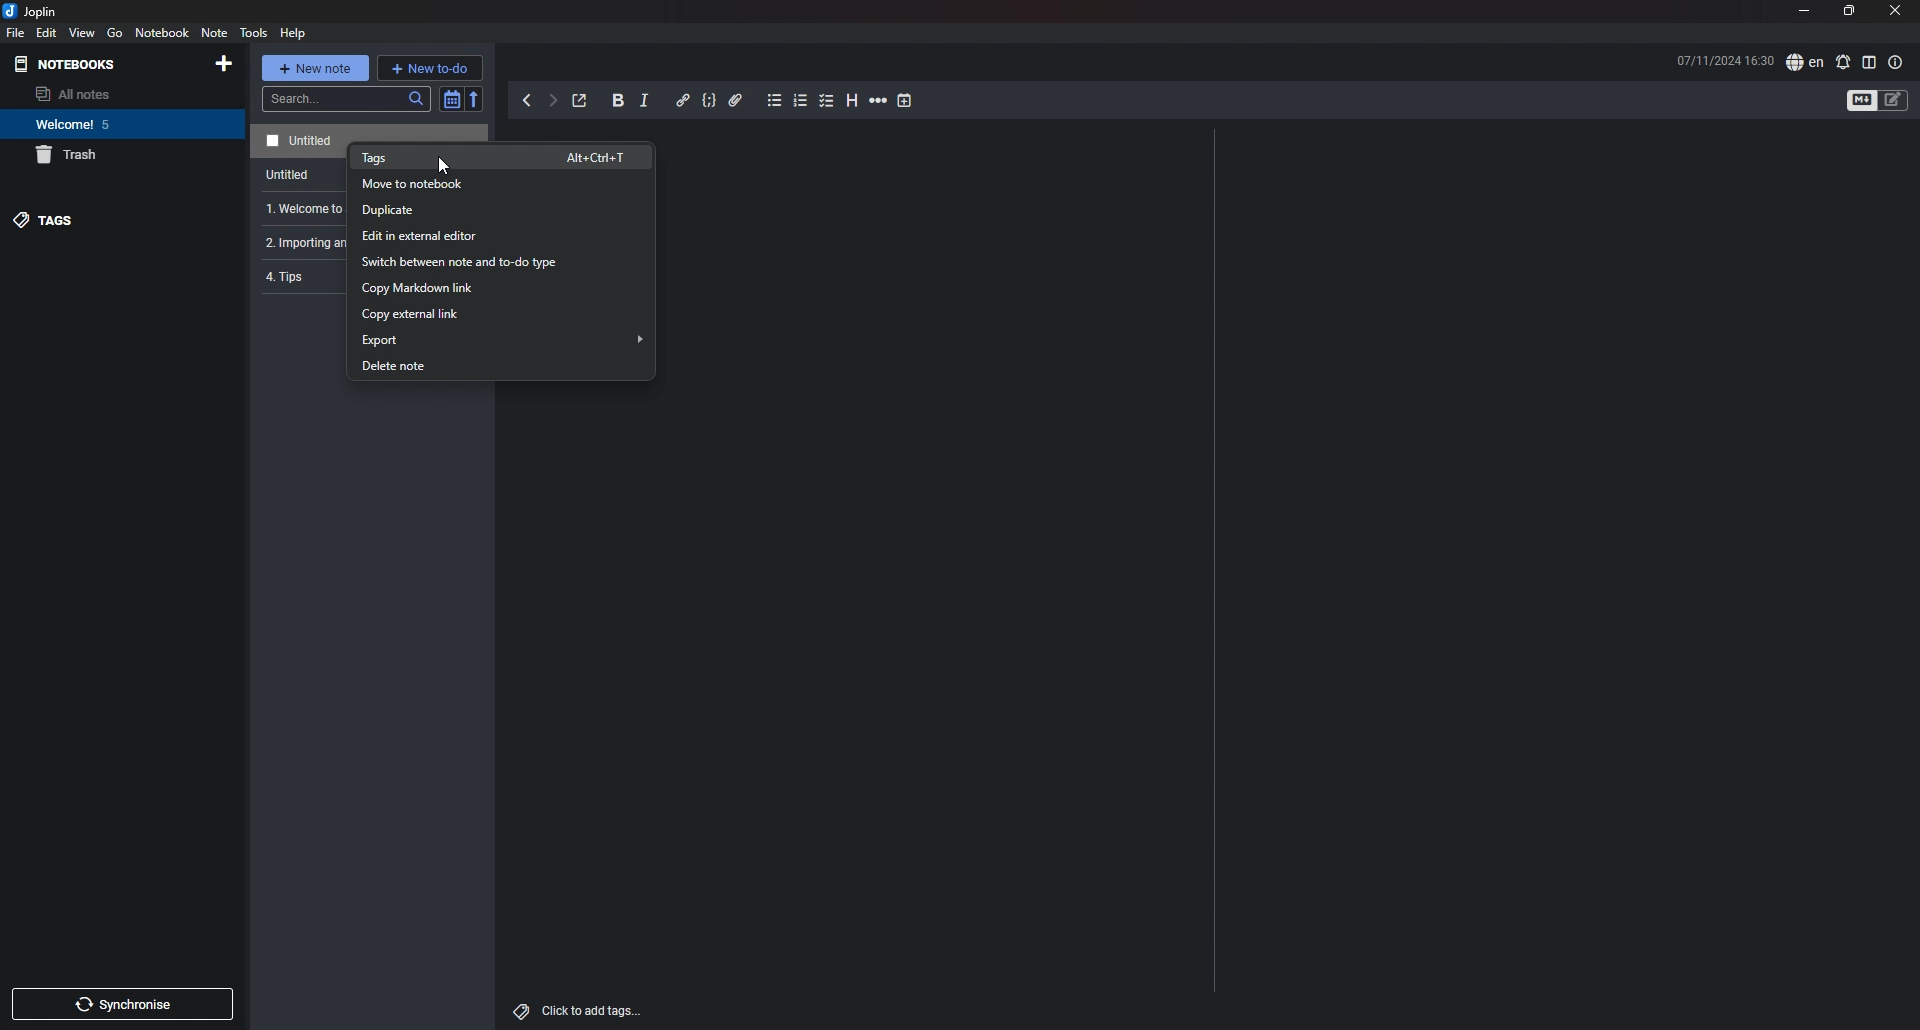 The width and height of the screenshot is (1920, 1030). Describe the element at coordinates (774, 102) in the screenshot. I see `bullet list` at that location.